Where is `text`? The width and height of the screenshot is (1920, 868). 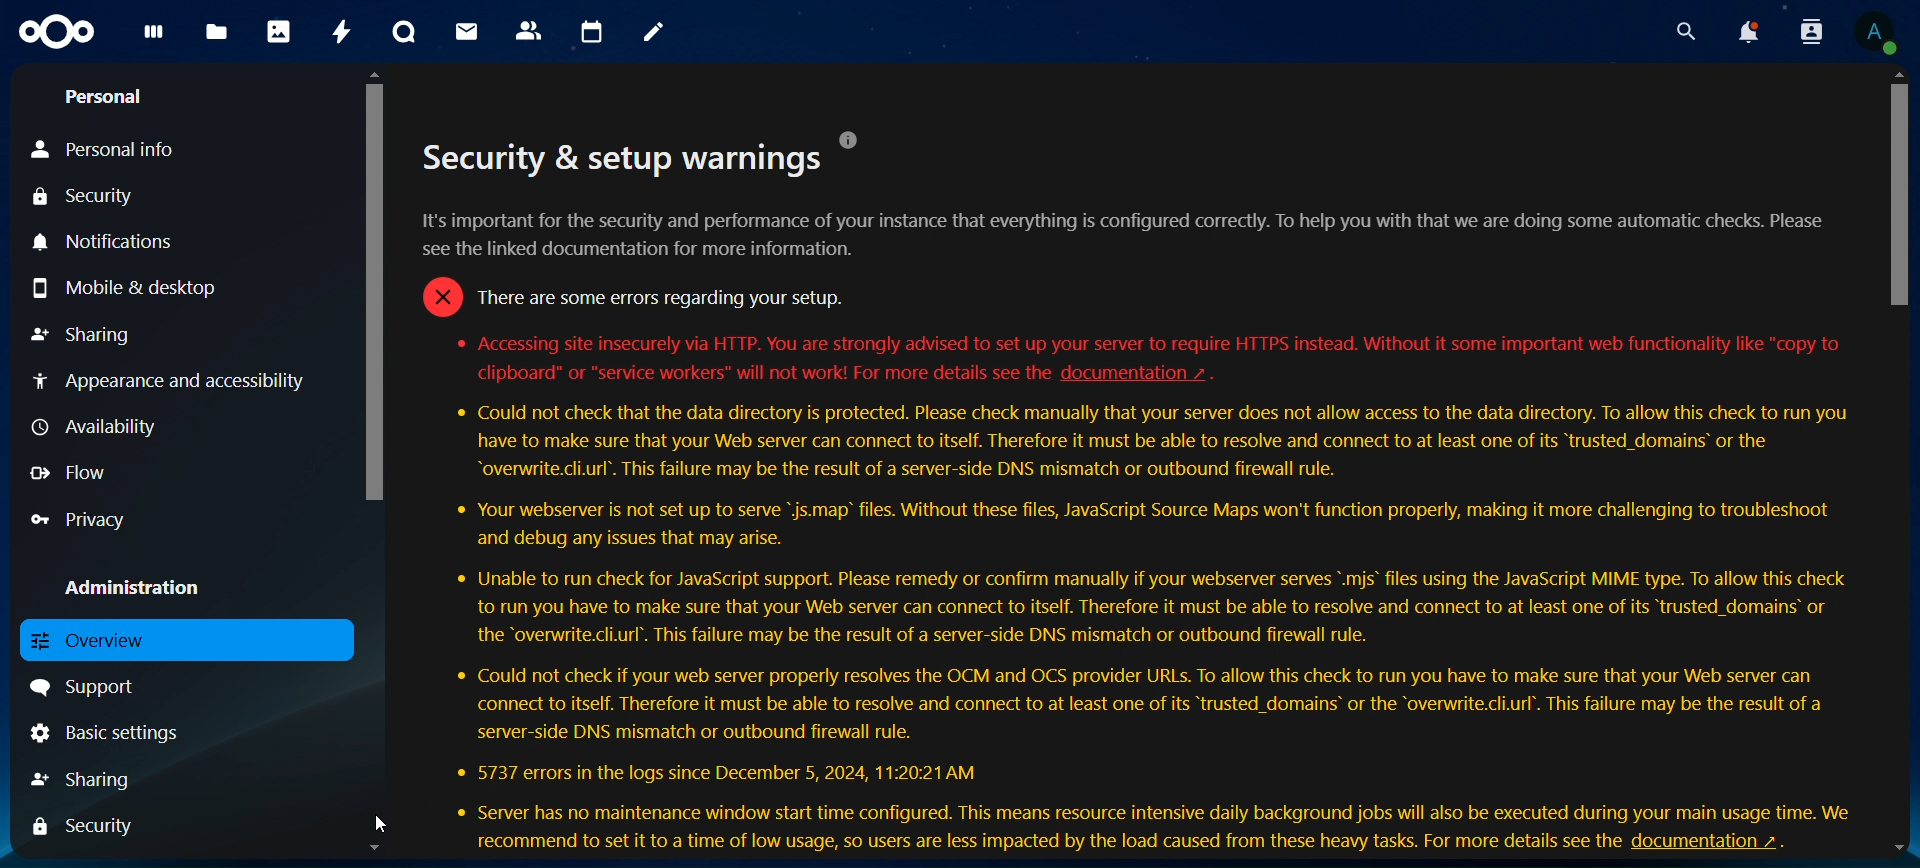 text is located at coordinates (1140, 613).